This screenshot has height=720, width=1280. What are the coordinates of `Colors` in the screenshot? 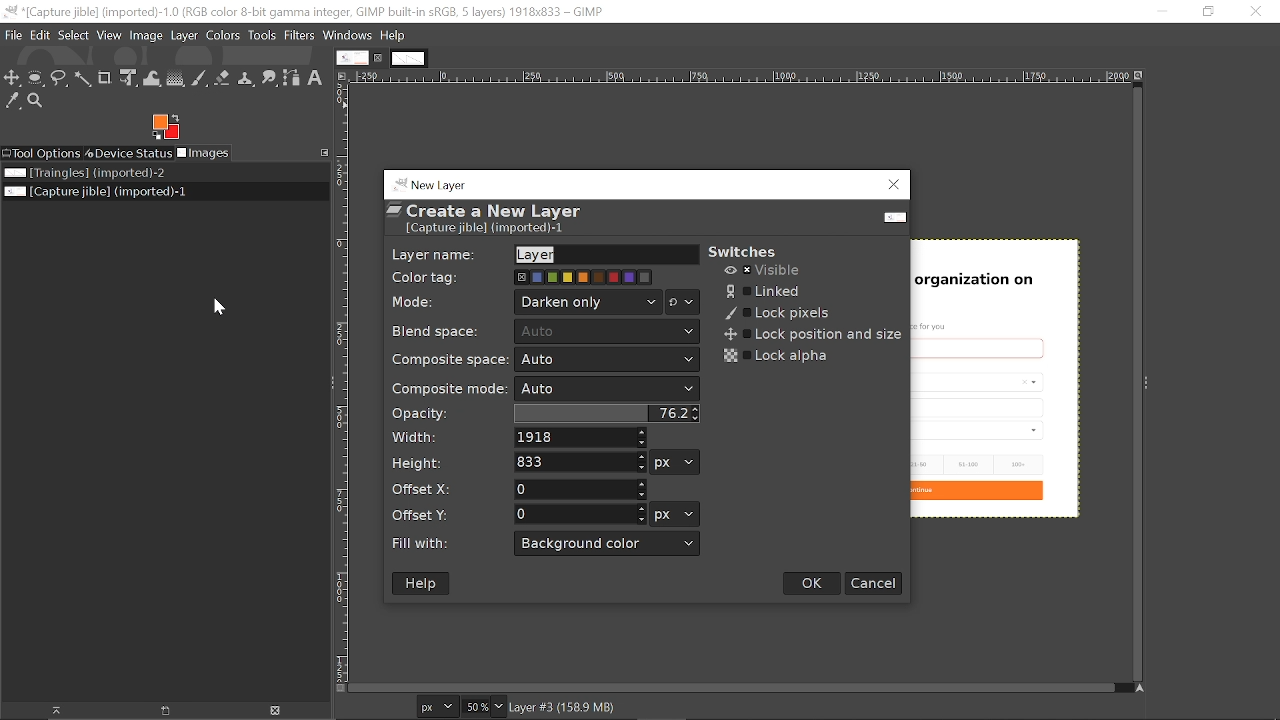 It's located at (223, 35).